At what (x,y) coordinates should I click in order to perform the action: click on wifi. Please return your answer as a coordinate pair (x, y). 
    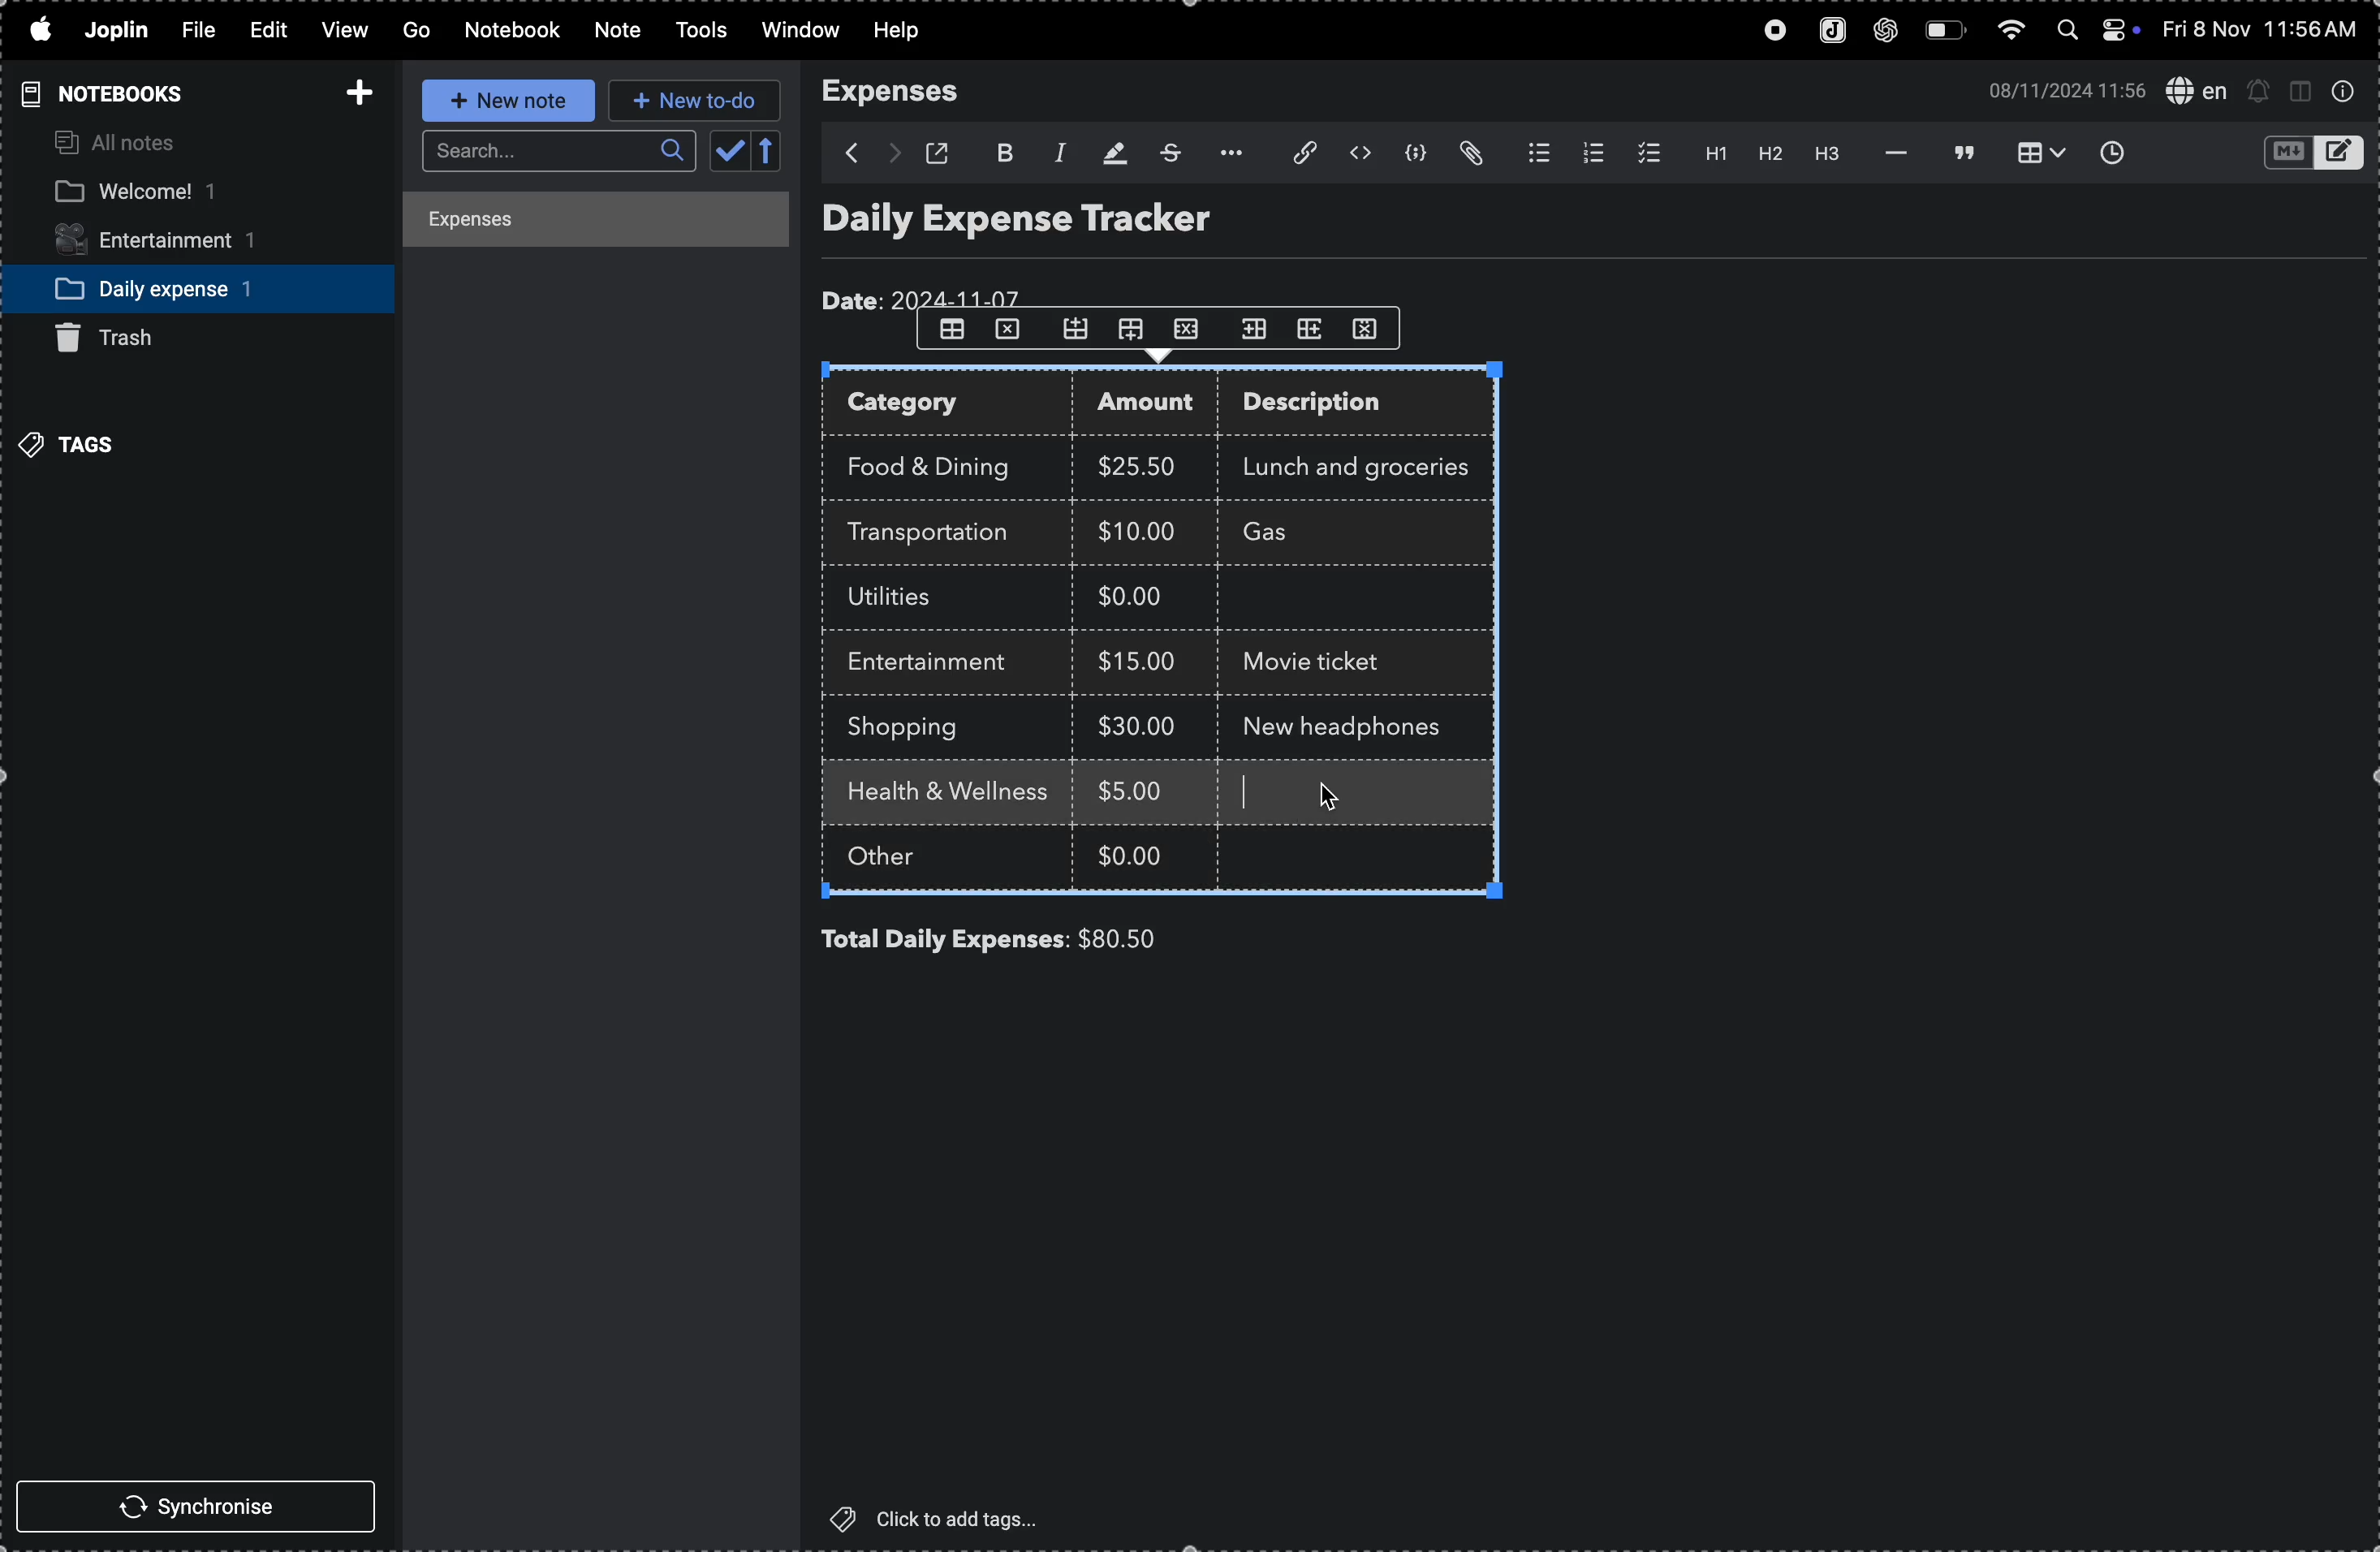
    Looking at the image, I should click on (2009, 35).